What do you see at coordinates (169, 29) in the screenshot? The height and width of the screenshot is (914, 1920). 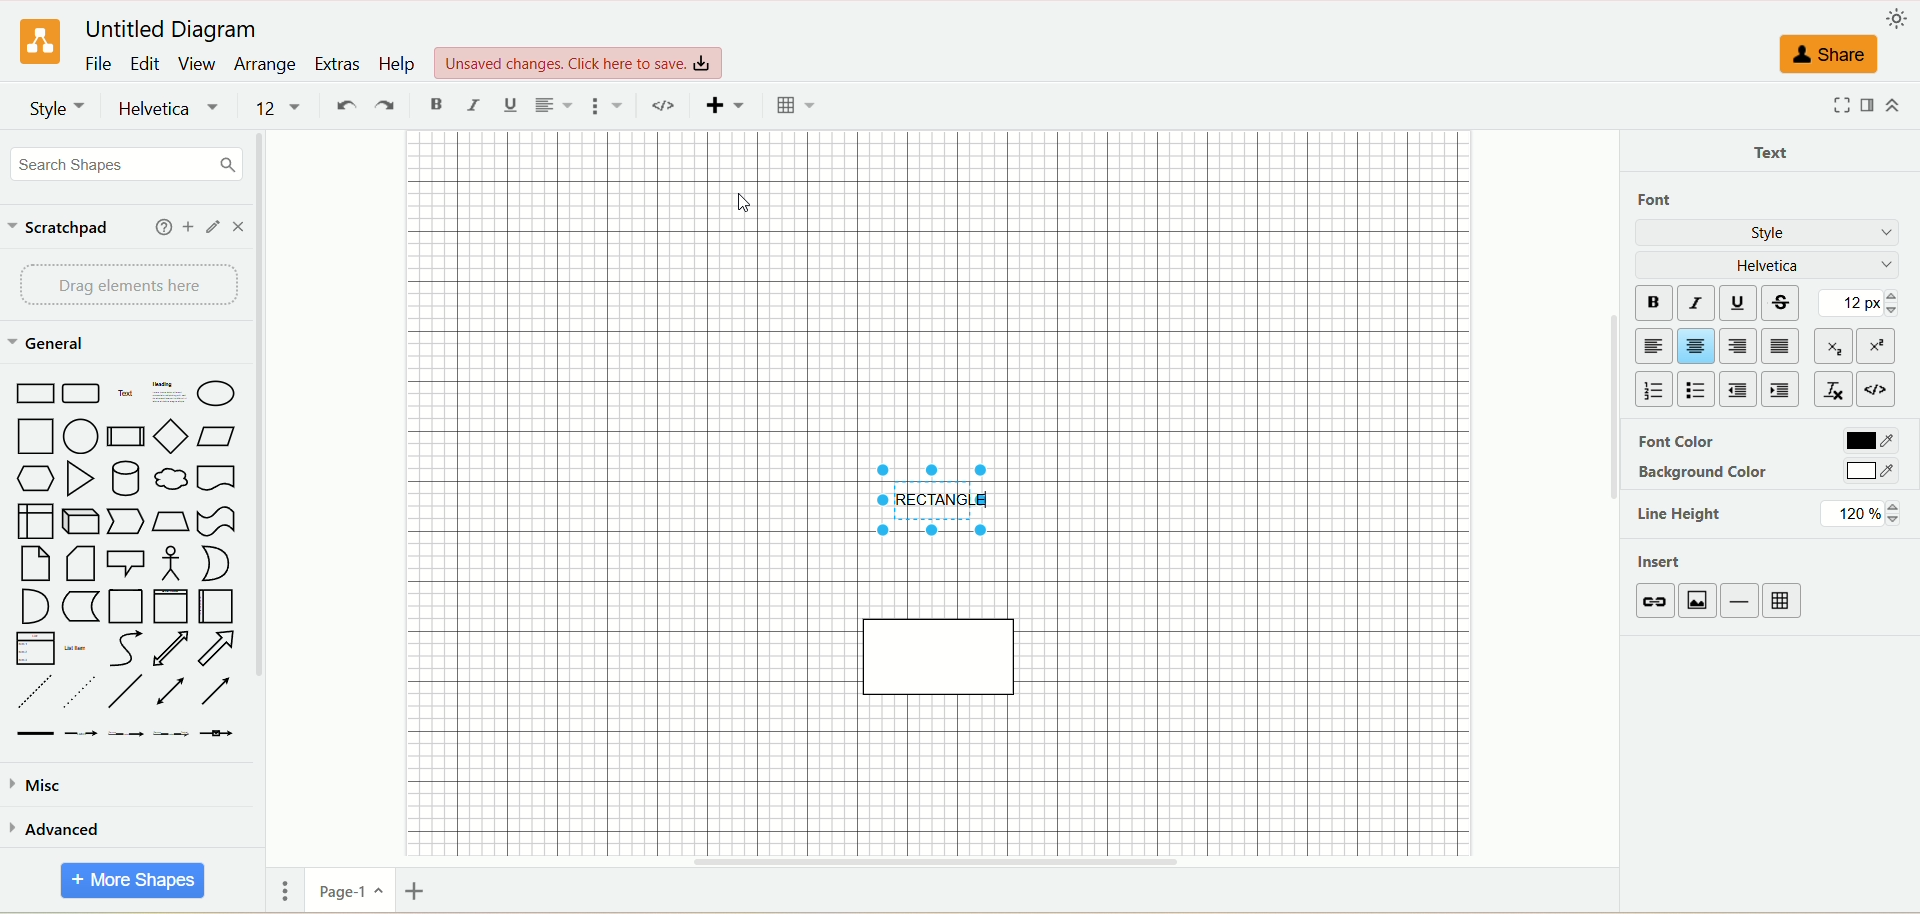 I see `title` at bounding box center [169, 29].